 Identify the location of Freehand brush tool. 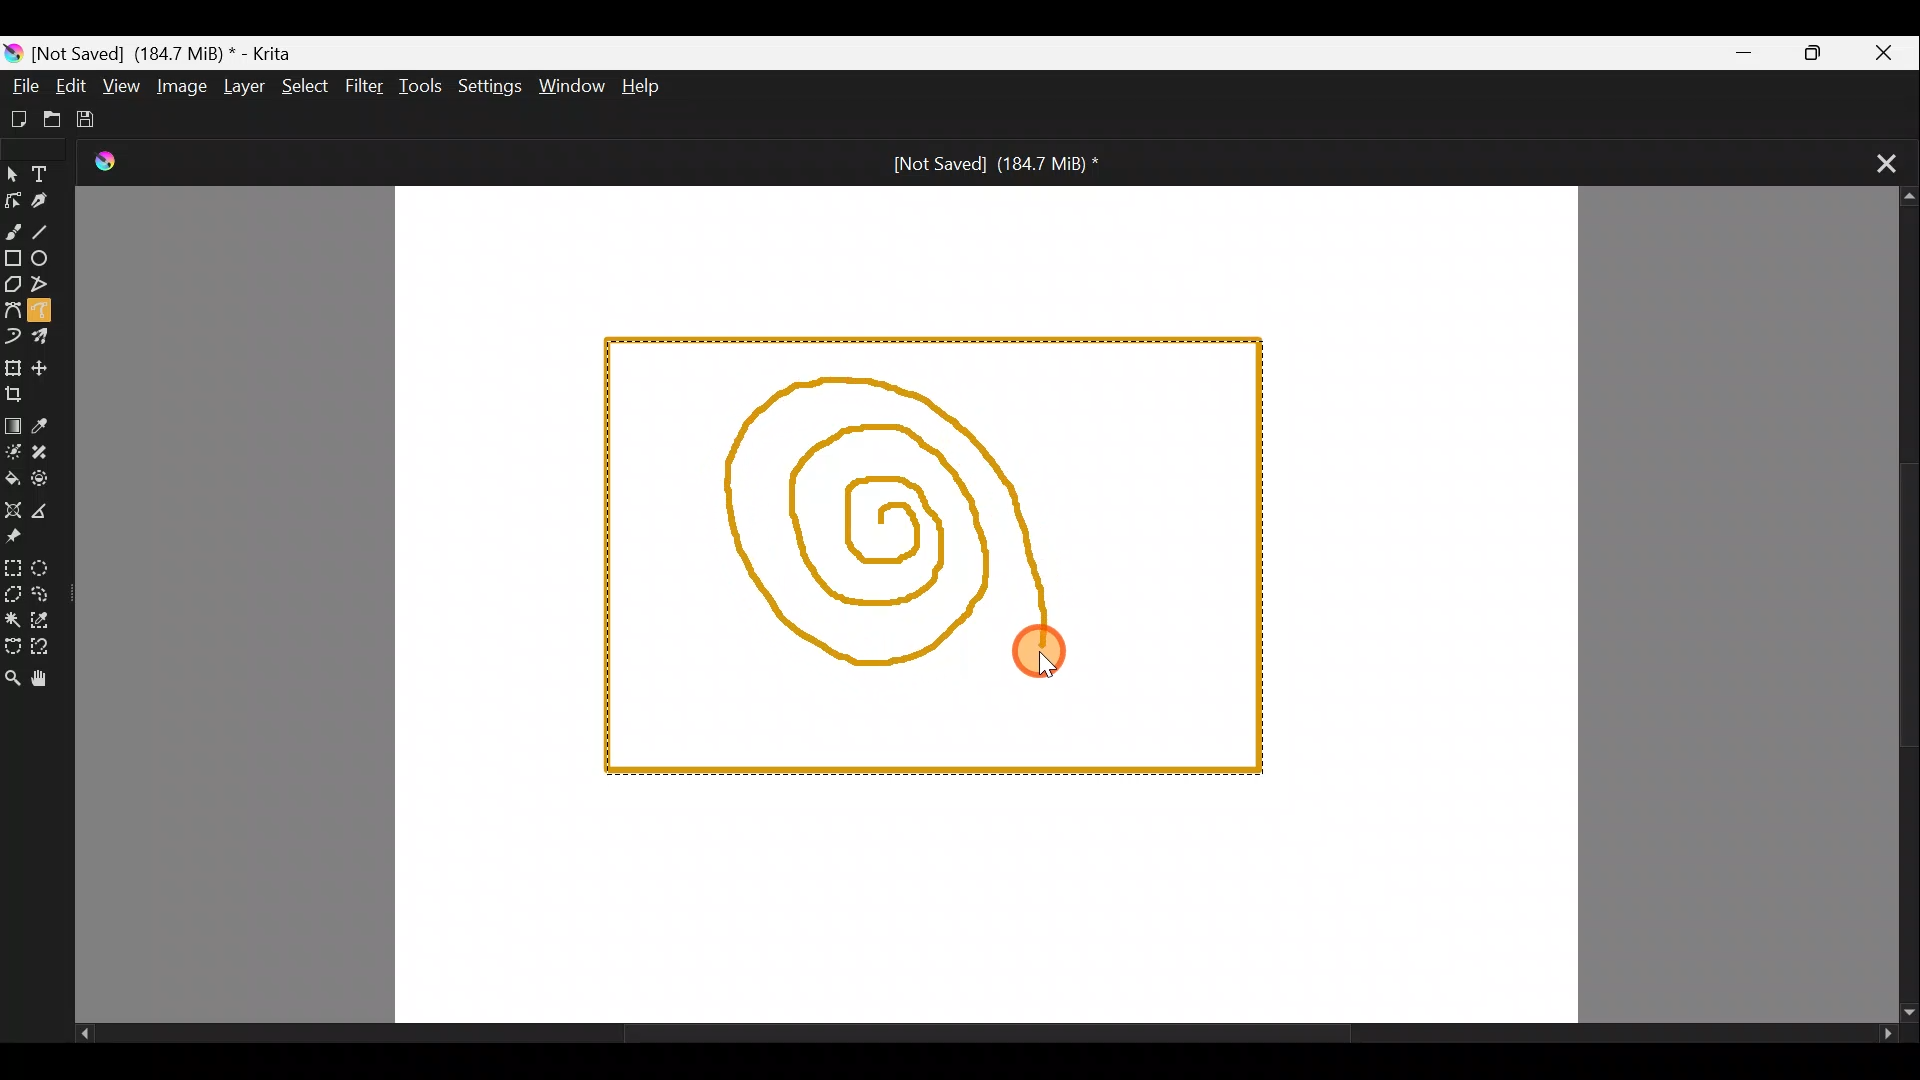
(12, 231).